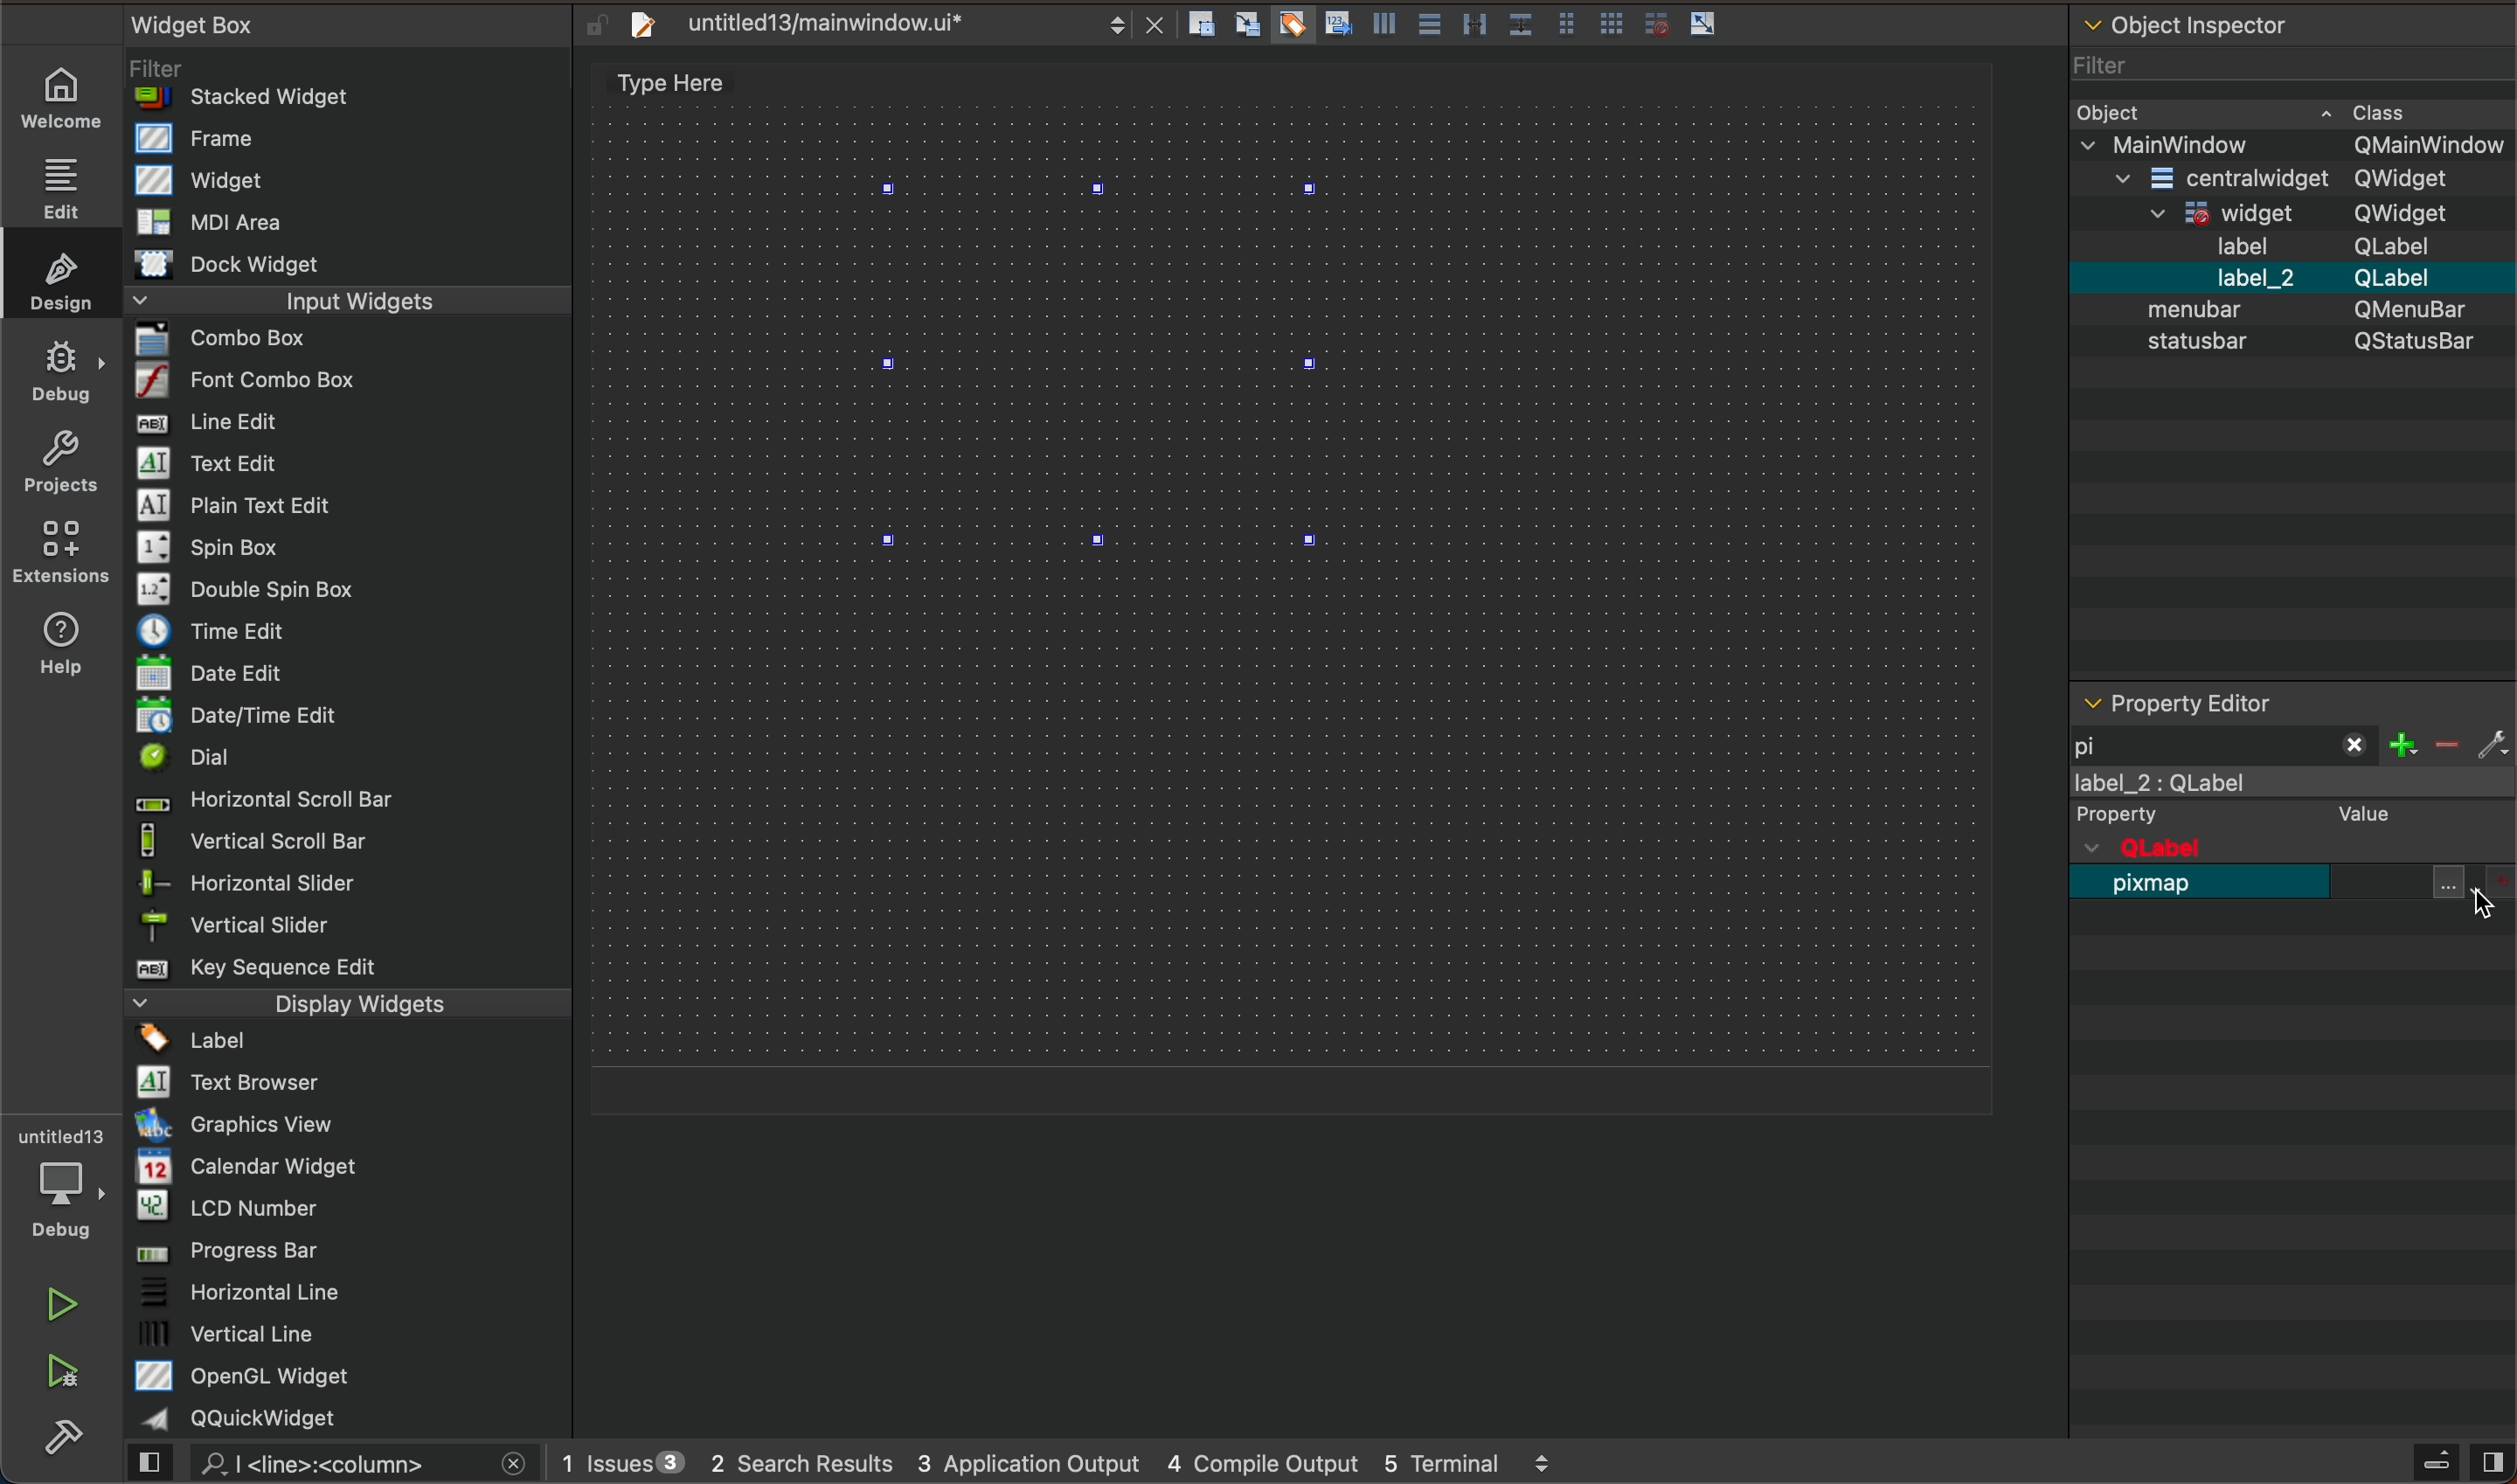 This screenshot has width=2517, height=1484. Describe the element at coordinates (682, 85) in the screenshot. I see `type here` at that location.